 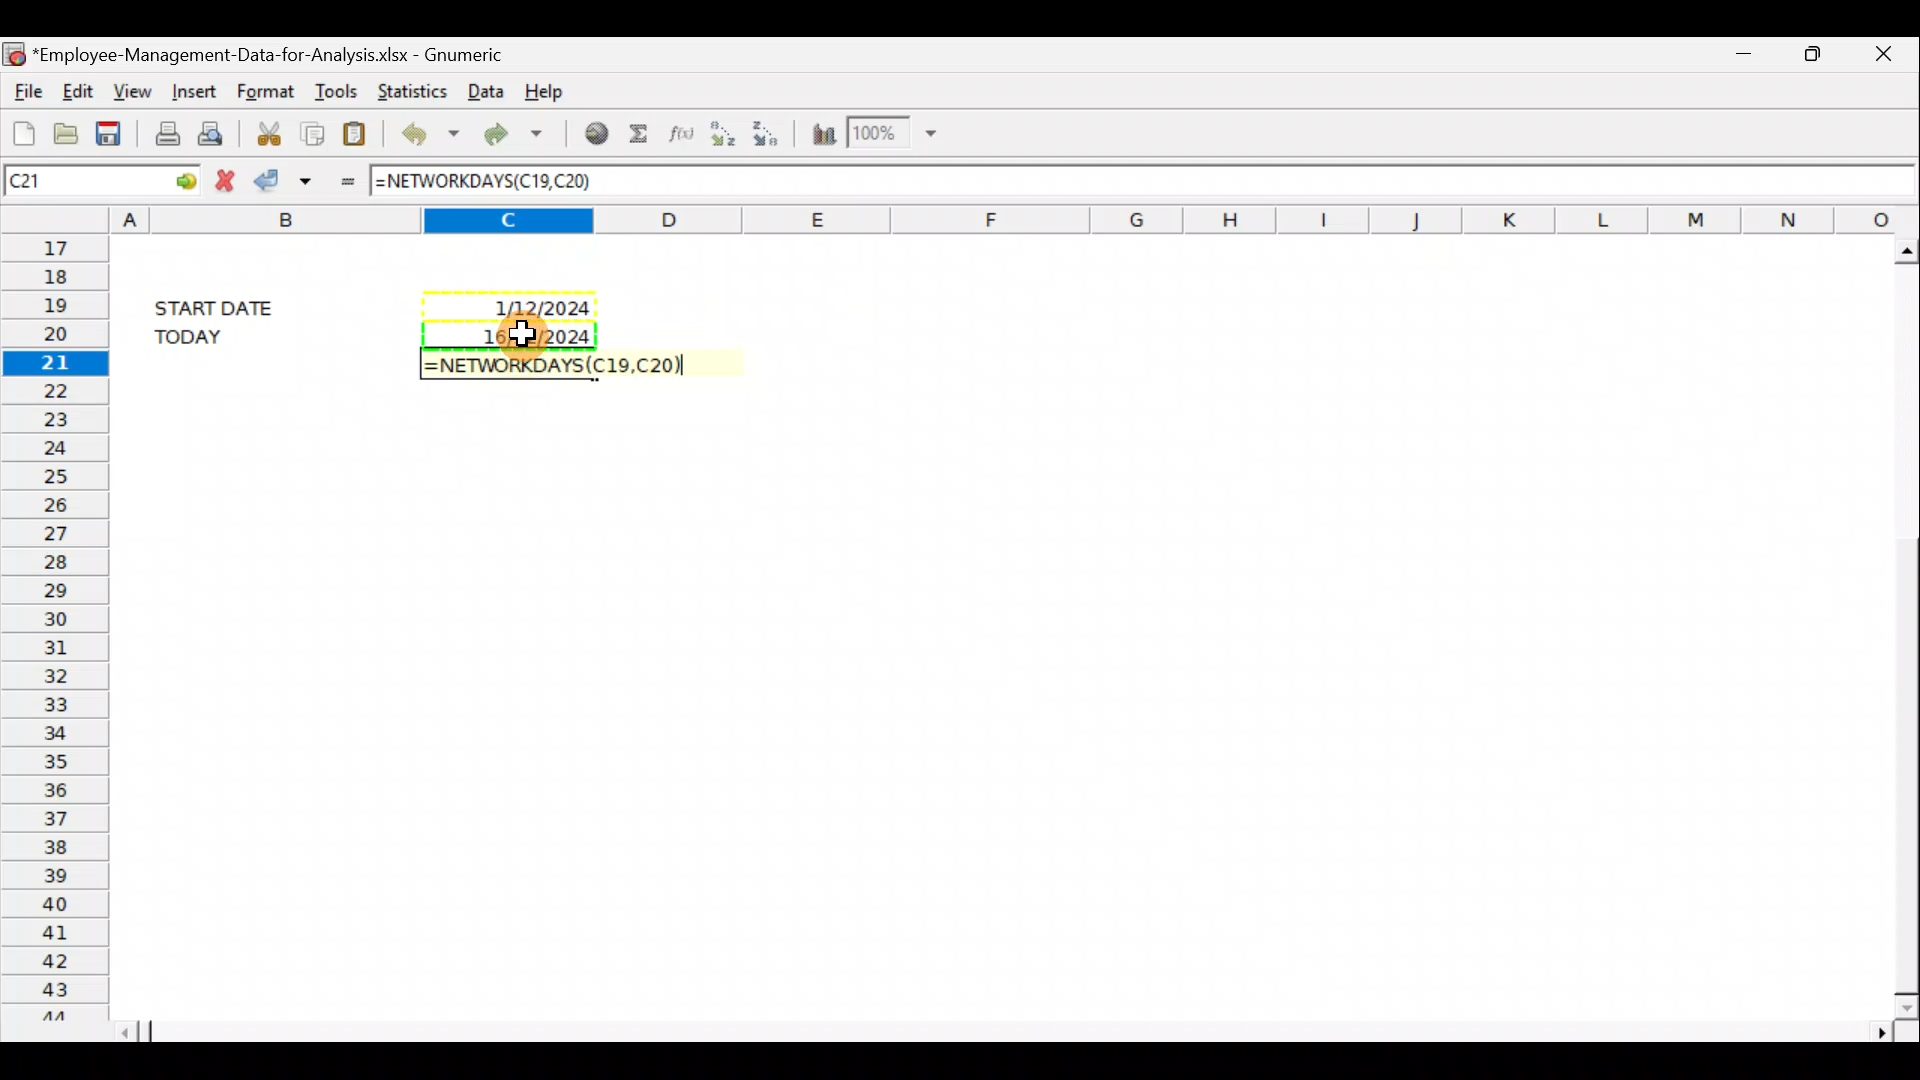 What do you see at coordinates (80, 91) in the screenshot?
I see `Edit` at bounding box center [80, 91].